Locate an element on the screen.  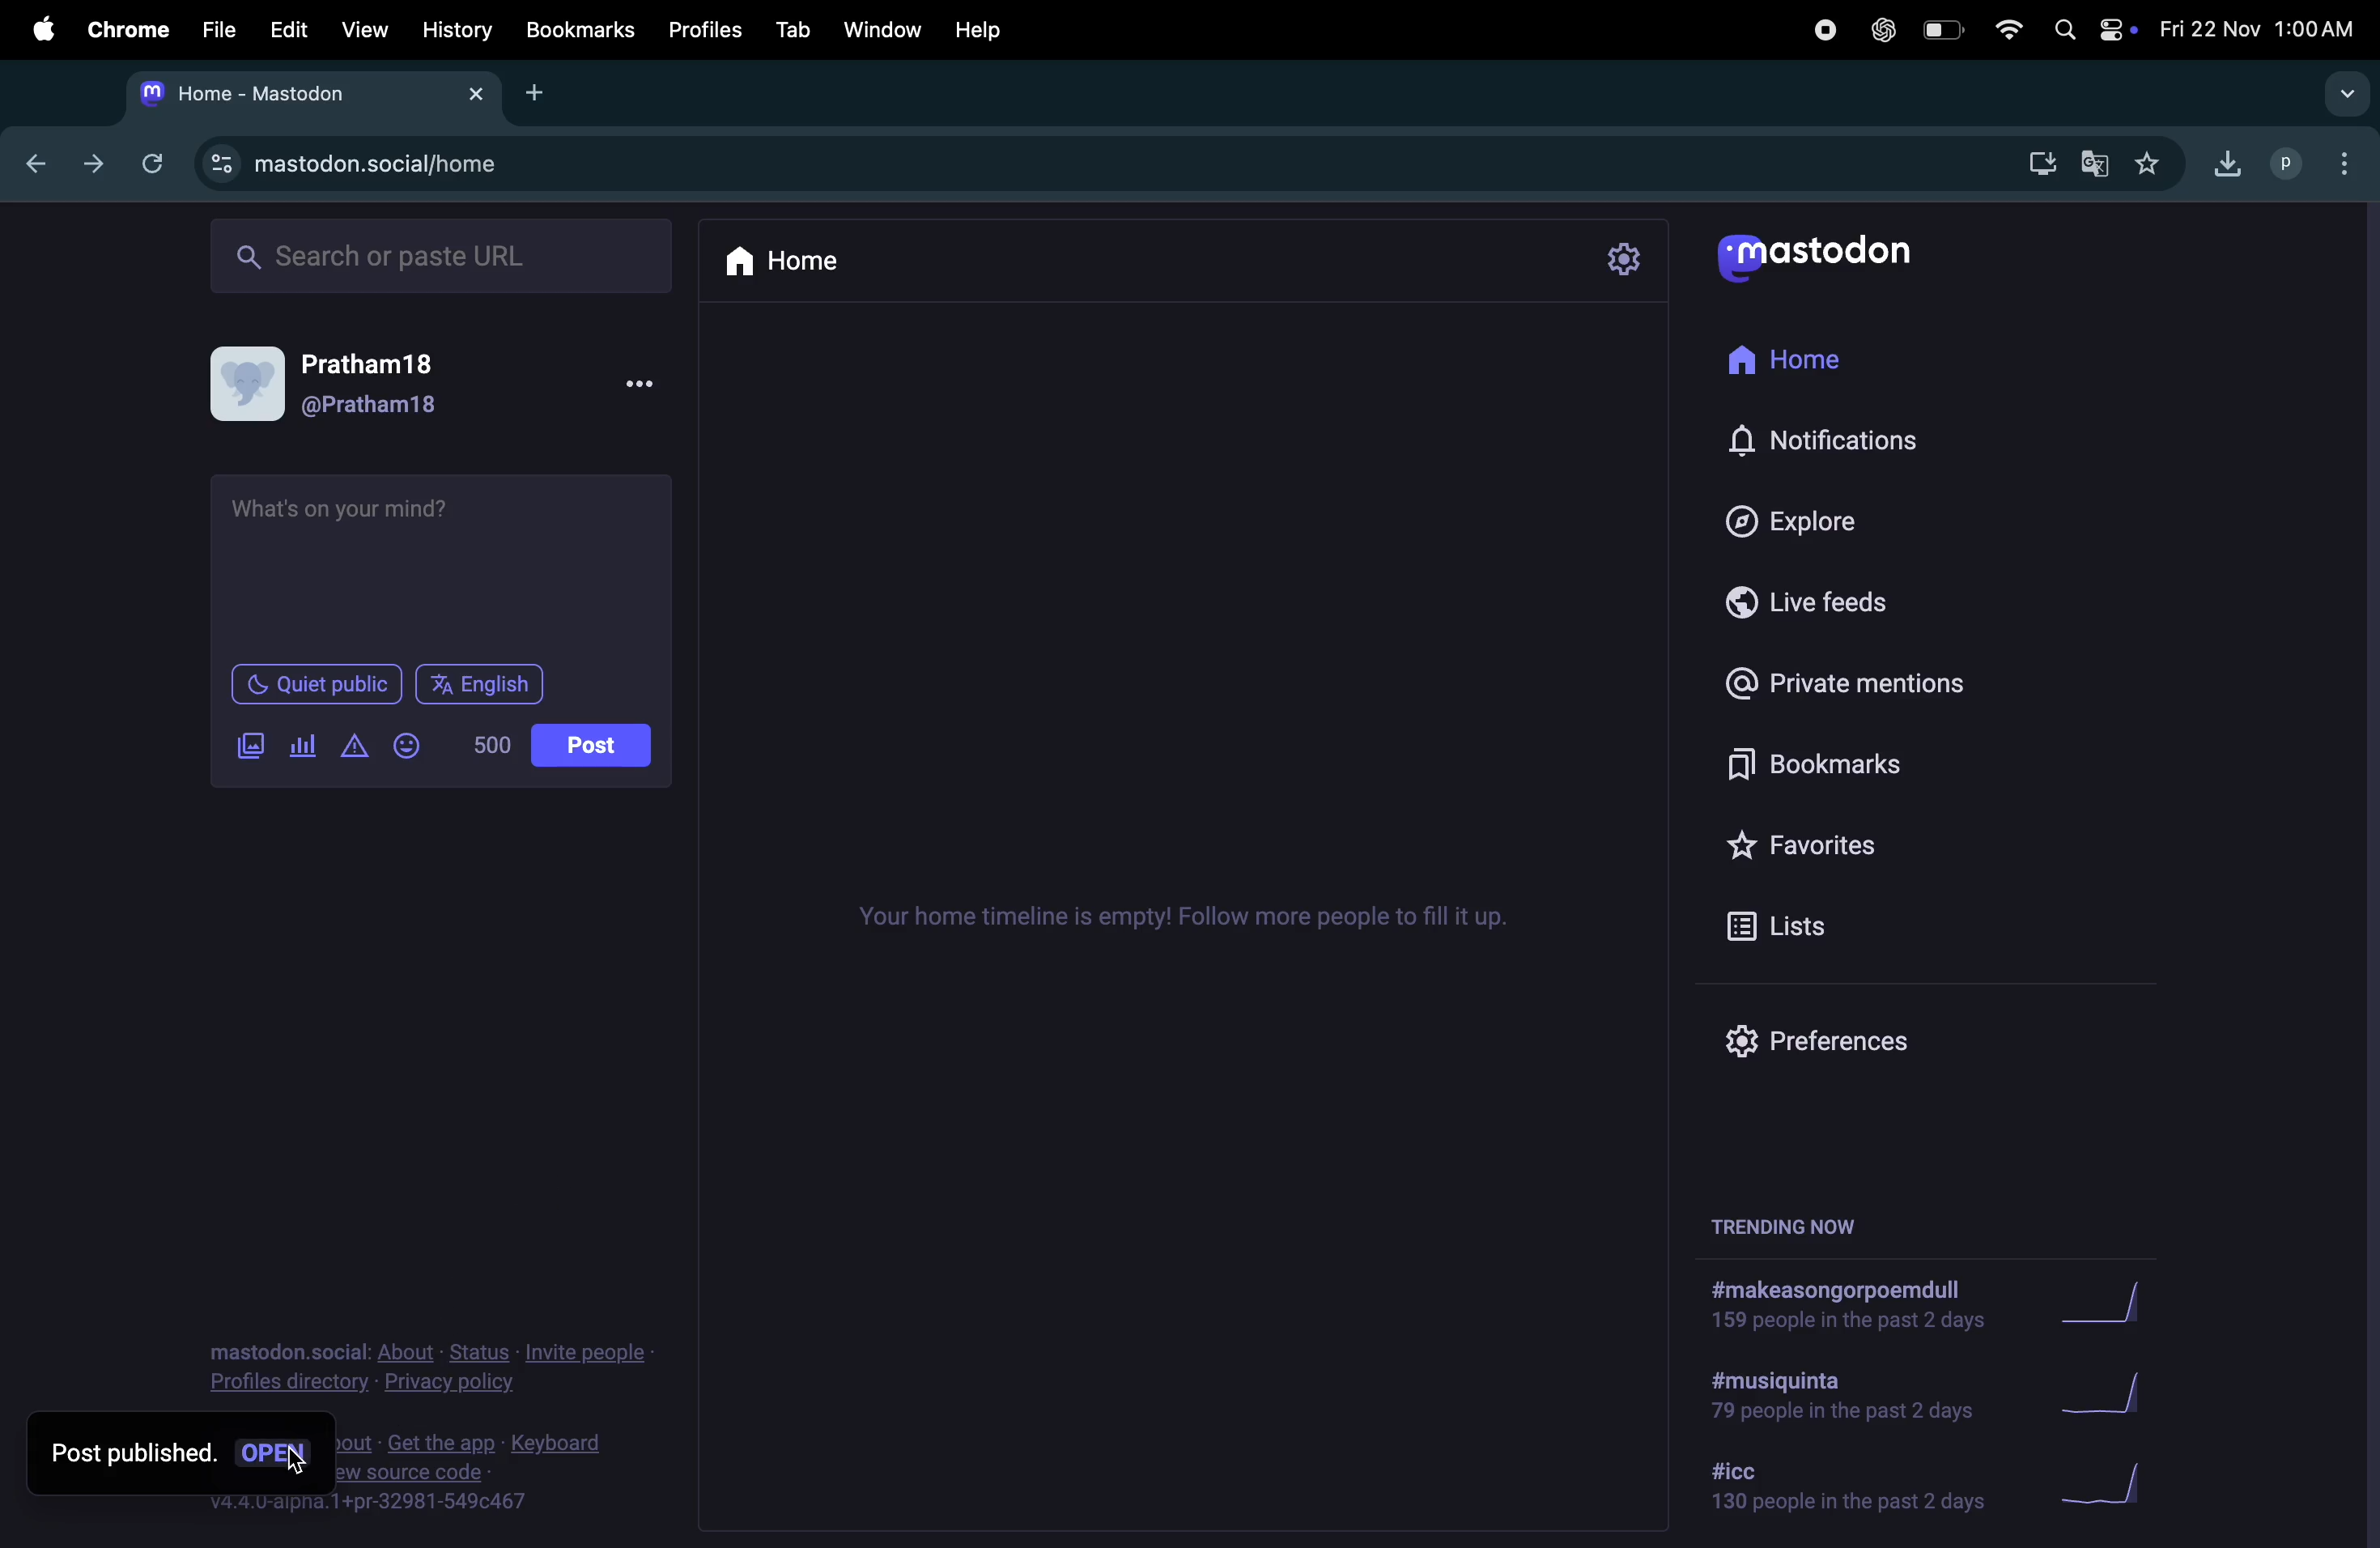
poles is located at coordinates (301, 742).